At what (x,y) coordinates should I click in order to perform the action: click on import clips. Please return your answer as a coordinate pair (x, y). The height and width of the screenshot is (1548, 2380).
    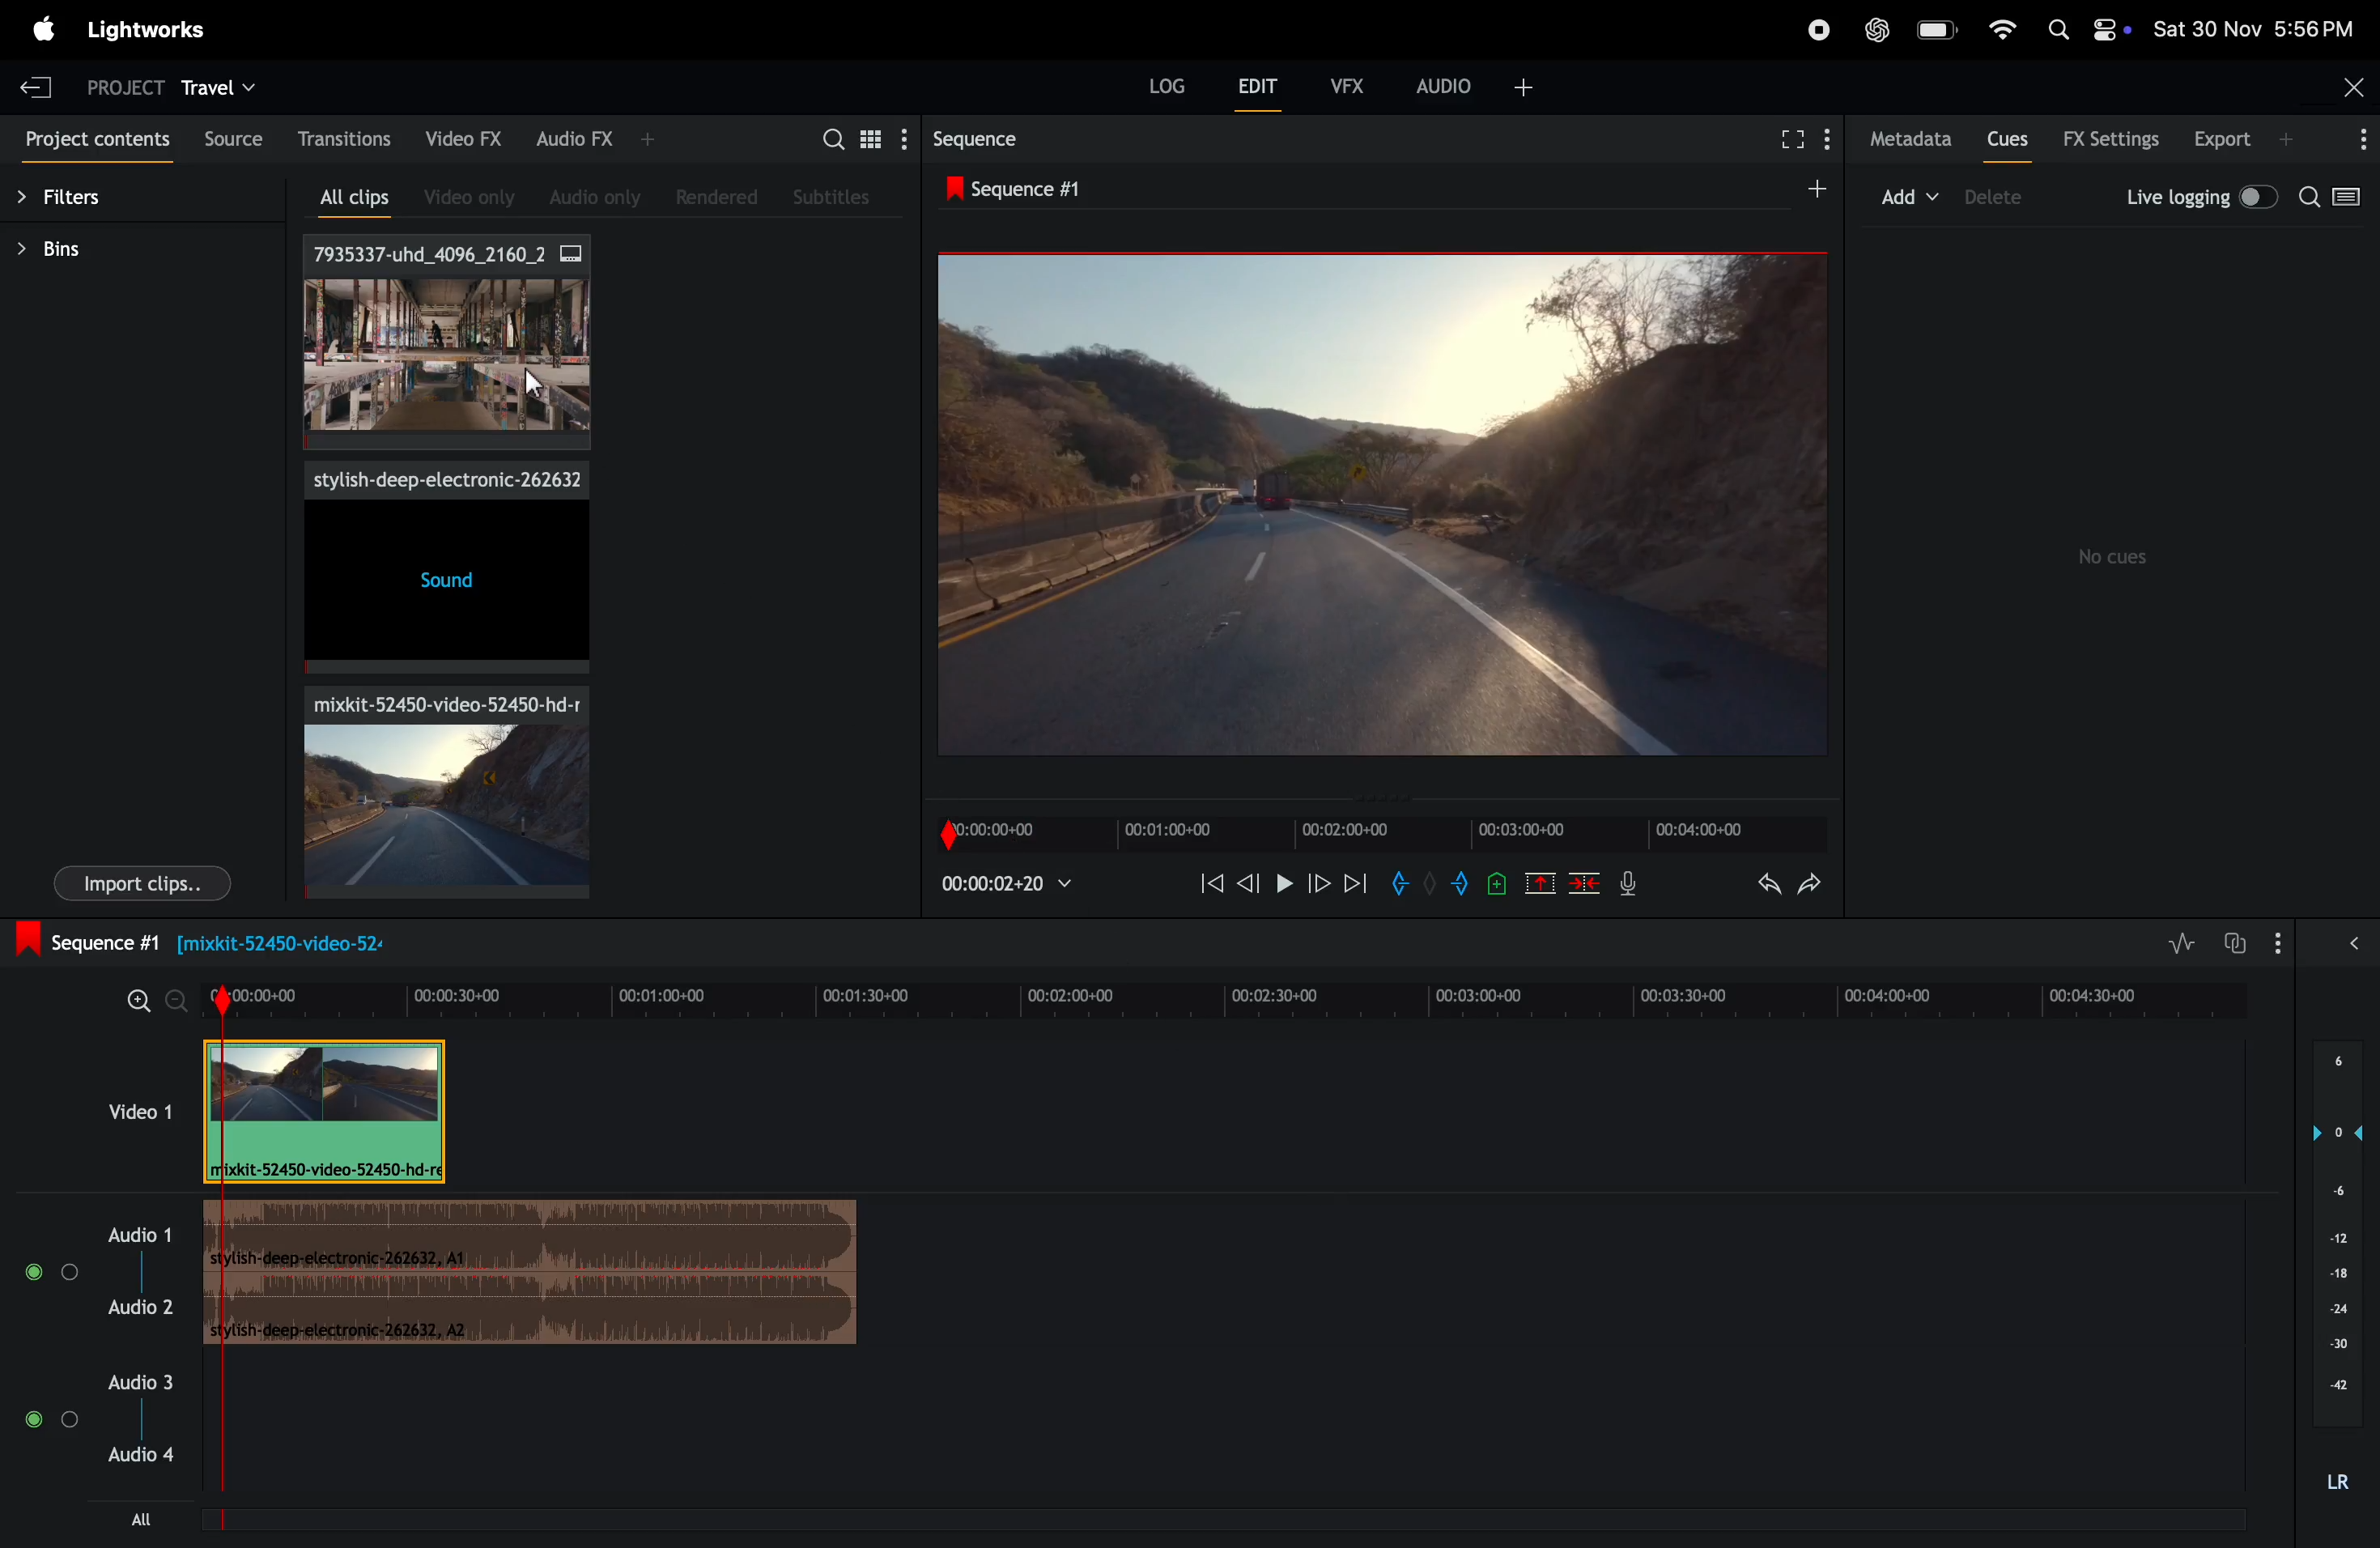
    Looking at the image, I should click on (142, 885).